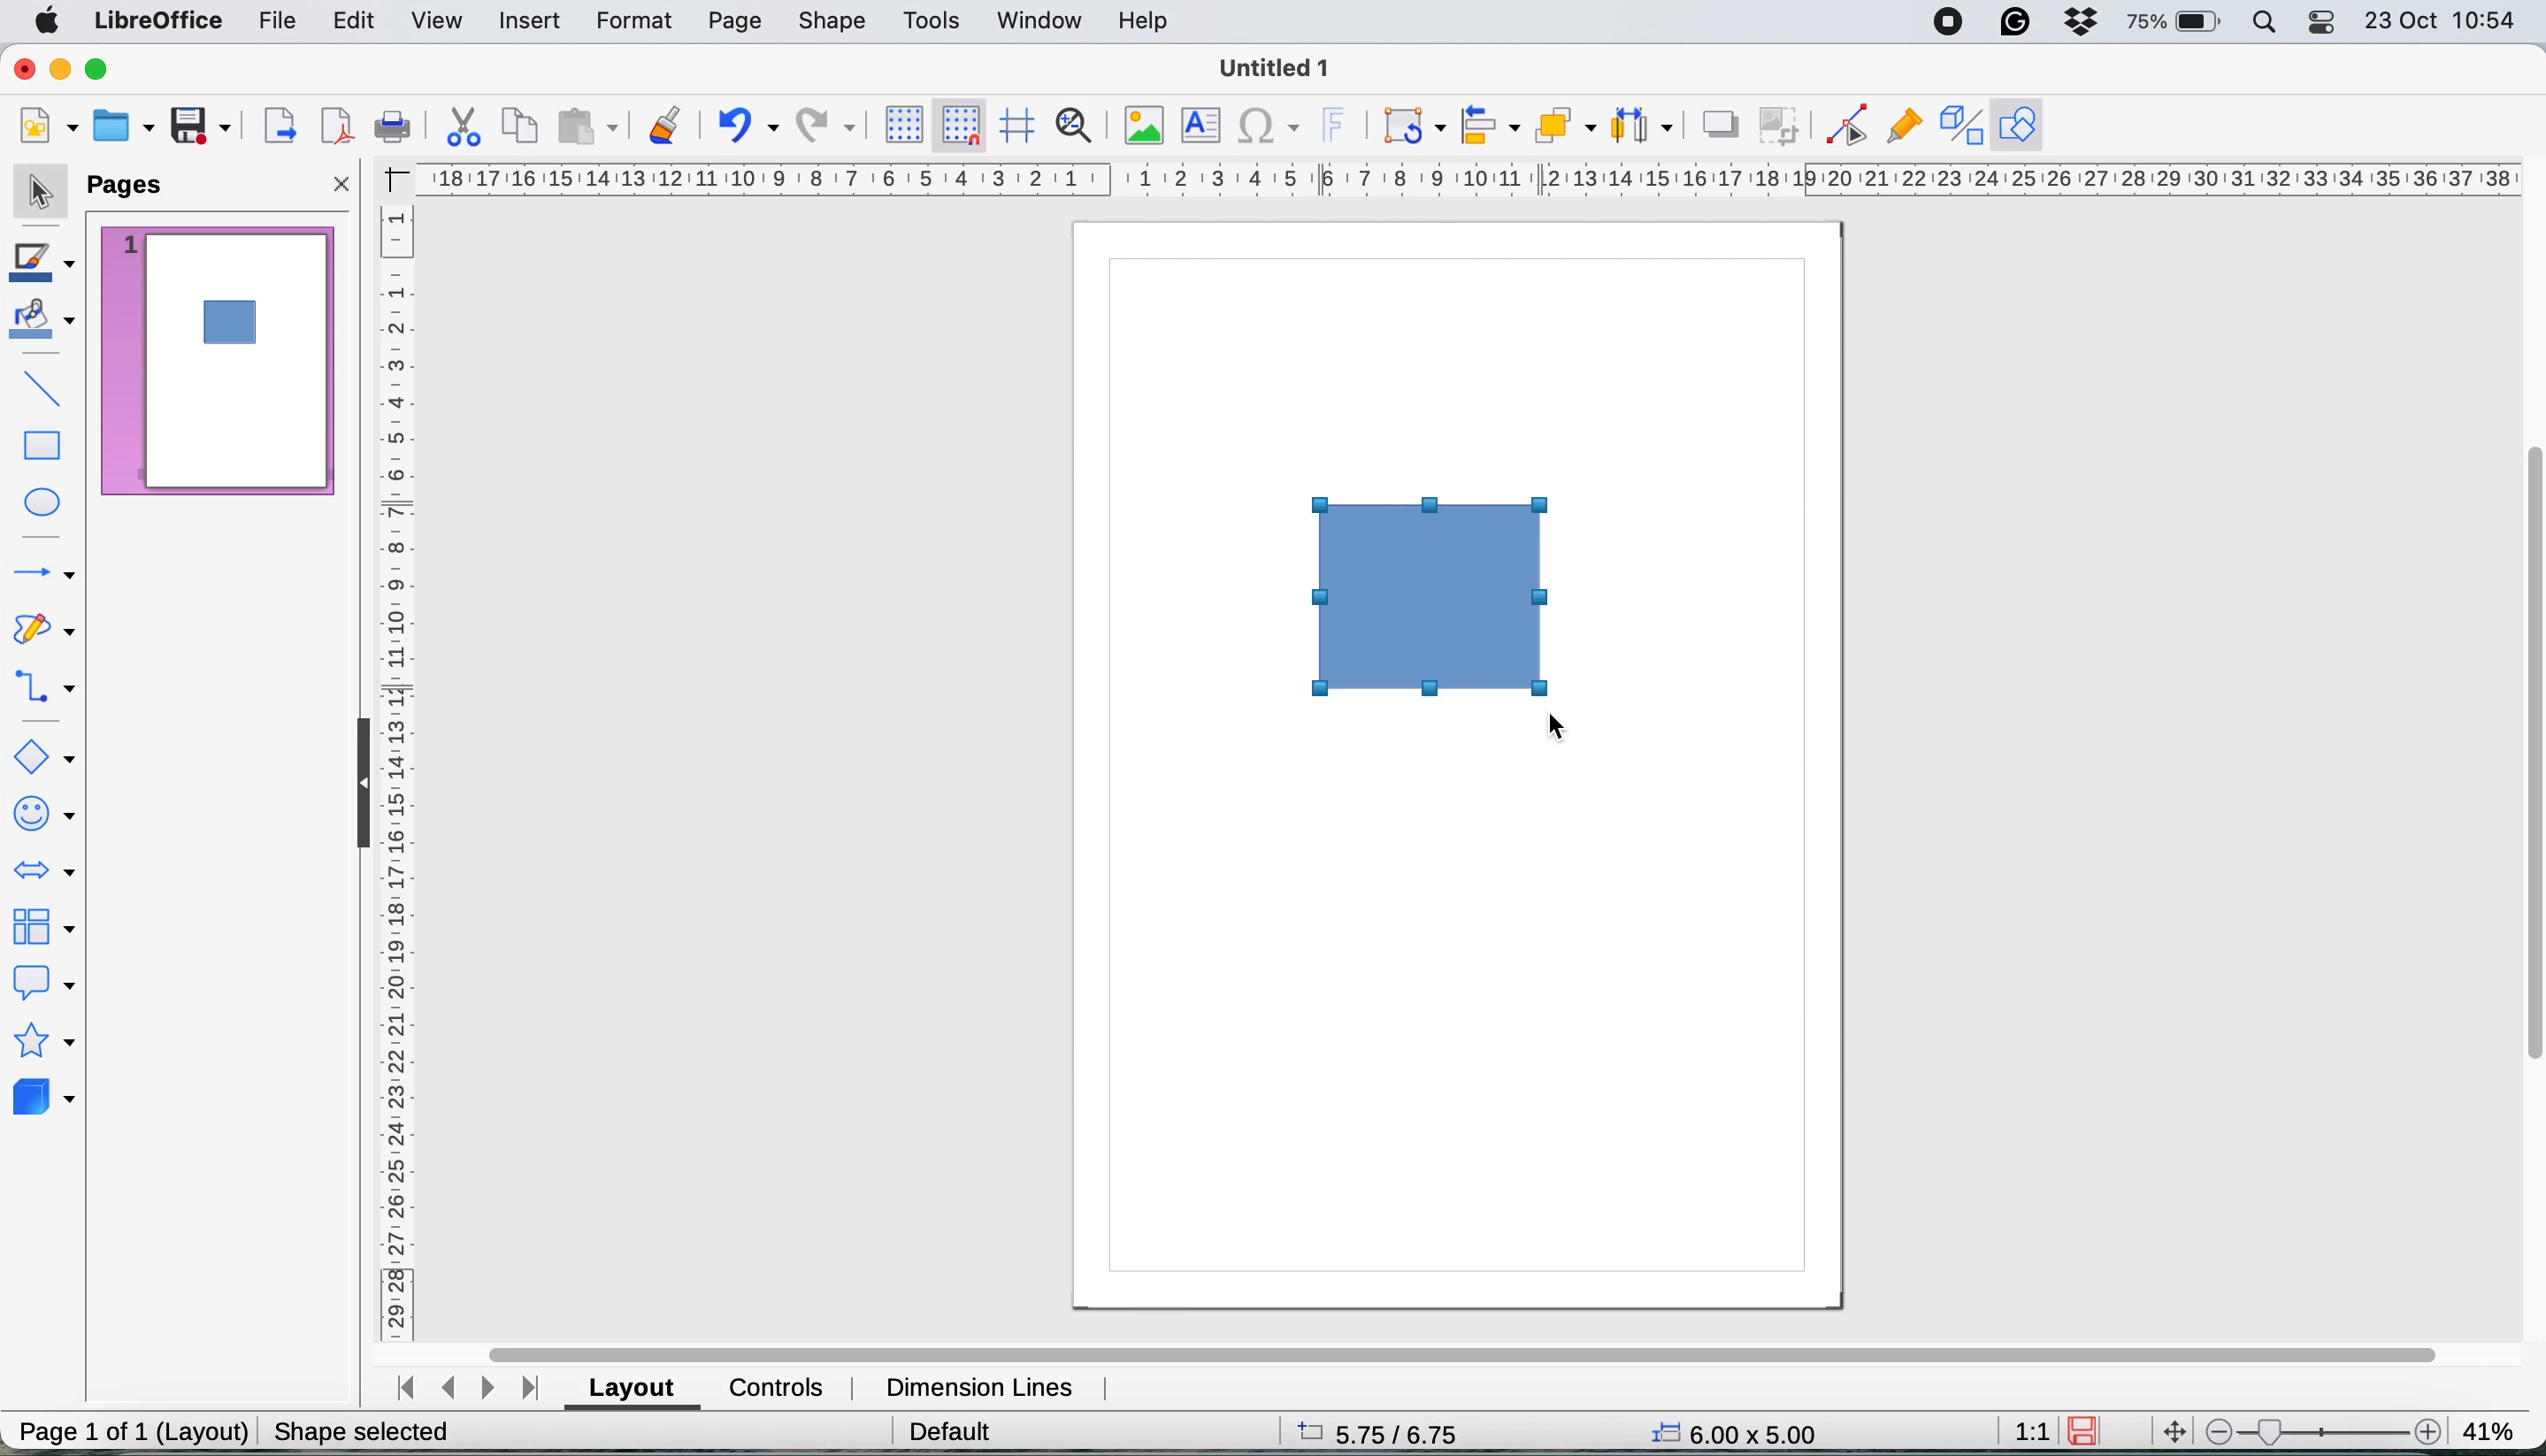  Describe the element at coordinates (667, 125) in the screenshot. I see `clone formatting` at that location.